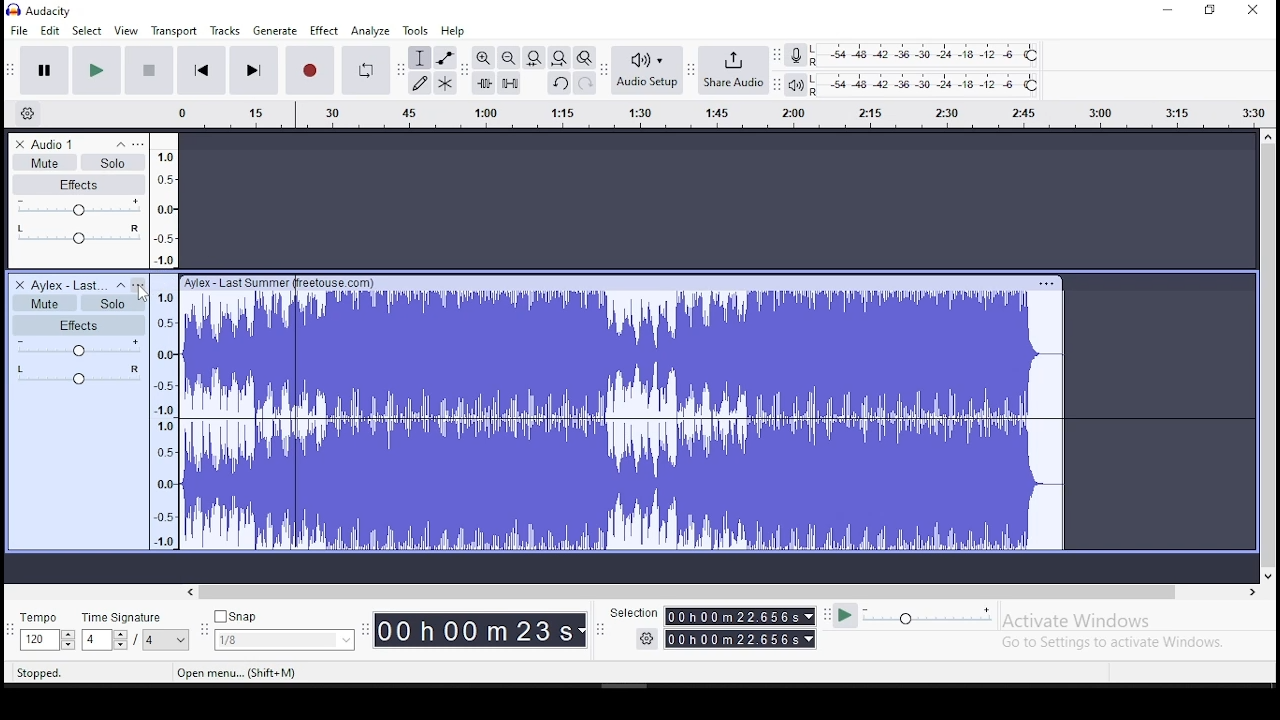 The image size is (1280, 720). Describe the element at coordinates (53, 144) in the screenshot. I see `audio 1` at that location.